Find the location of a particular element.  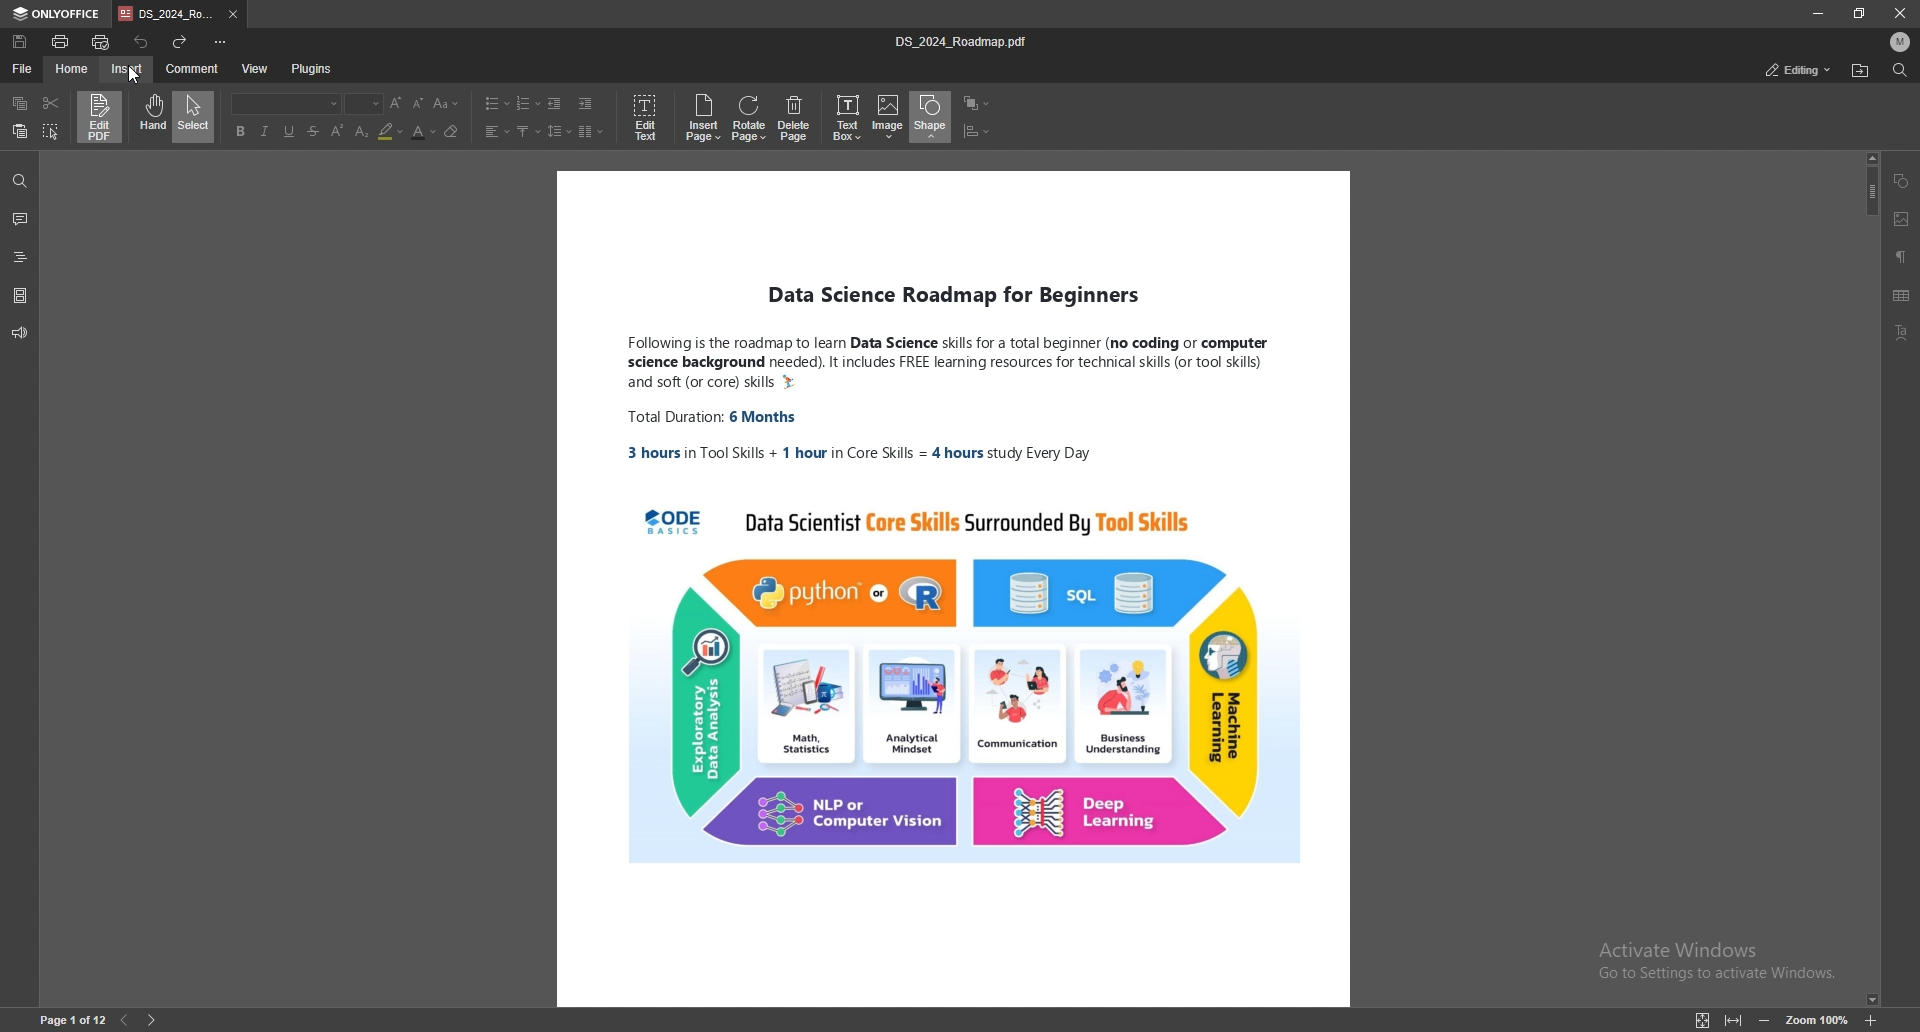

table is located at coordinates (1903, 296).